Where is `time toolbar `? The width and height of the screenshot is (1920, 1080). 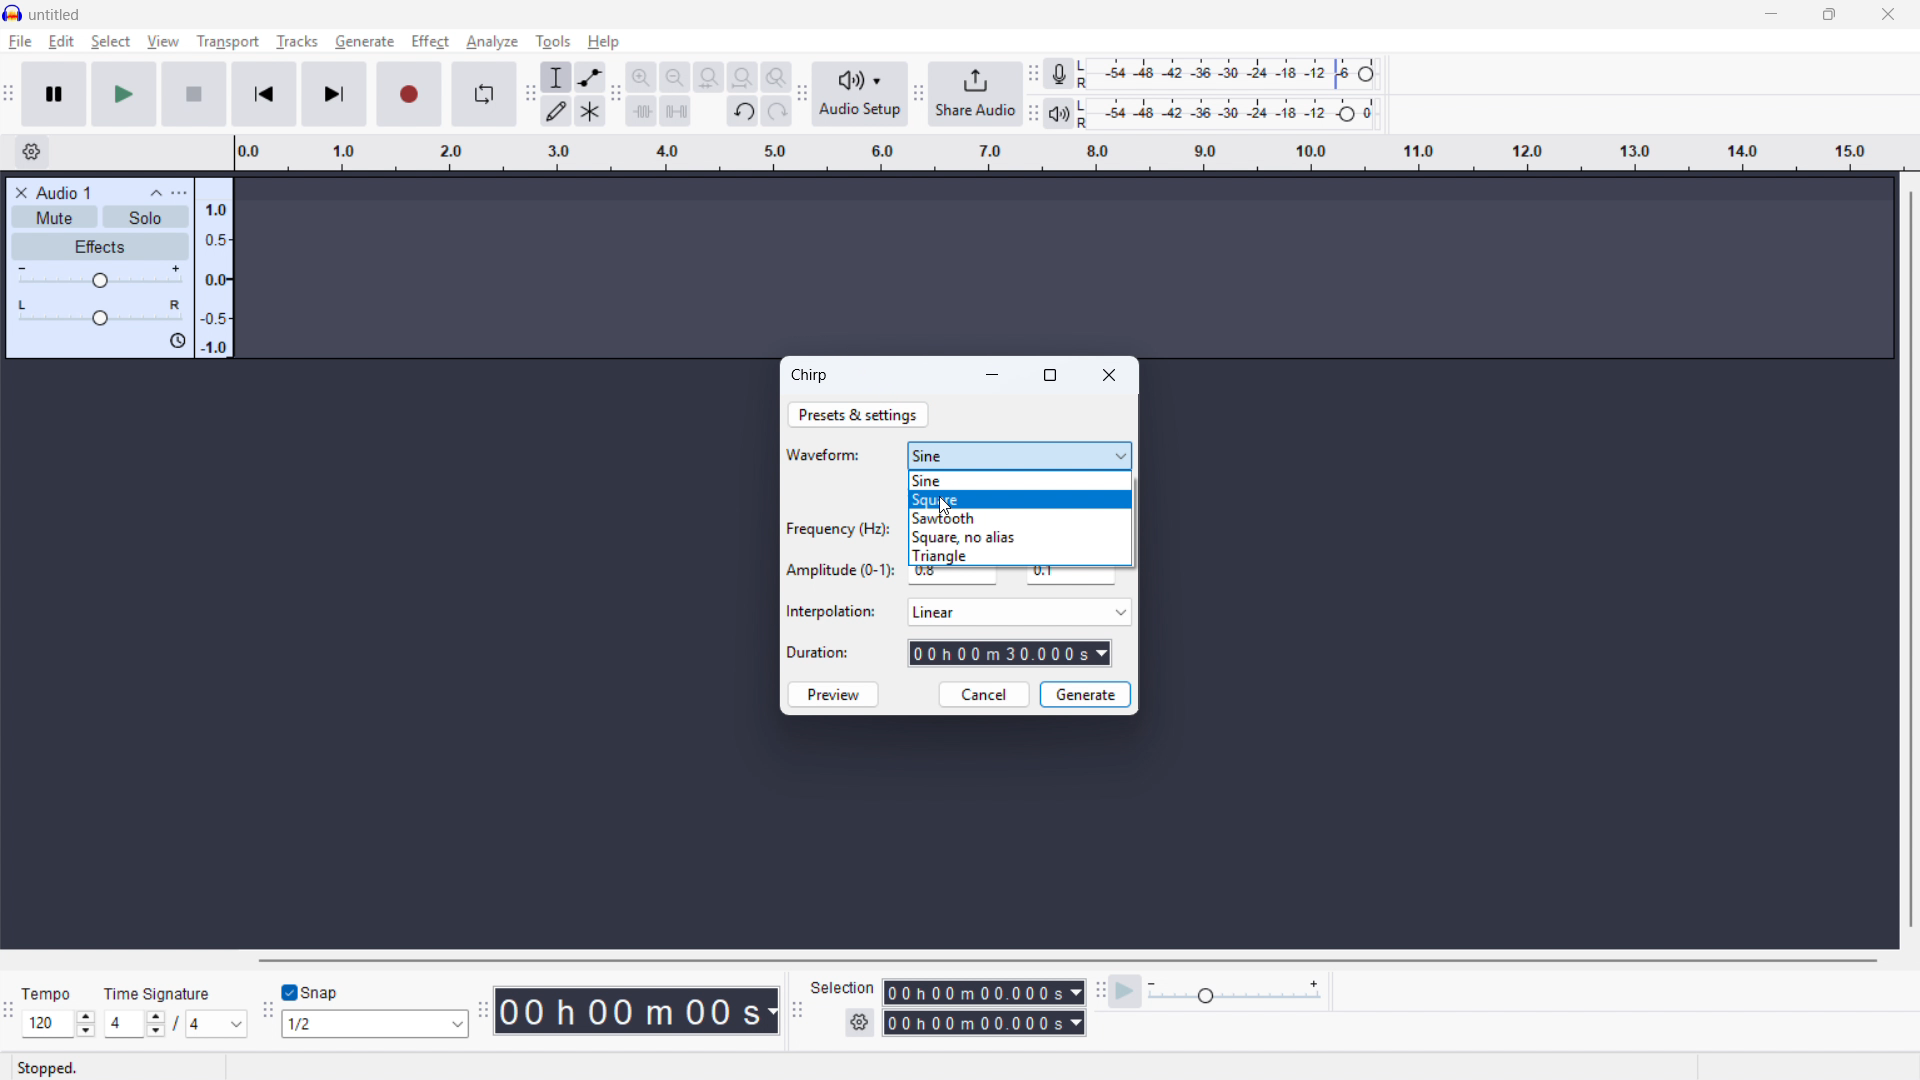
time toolbar  is located at coordinates (483, 1011).